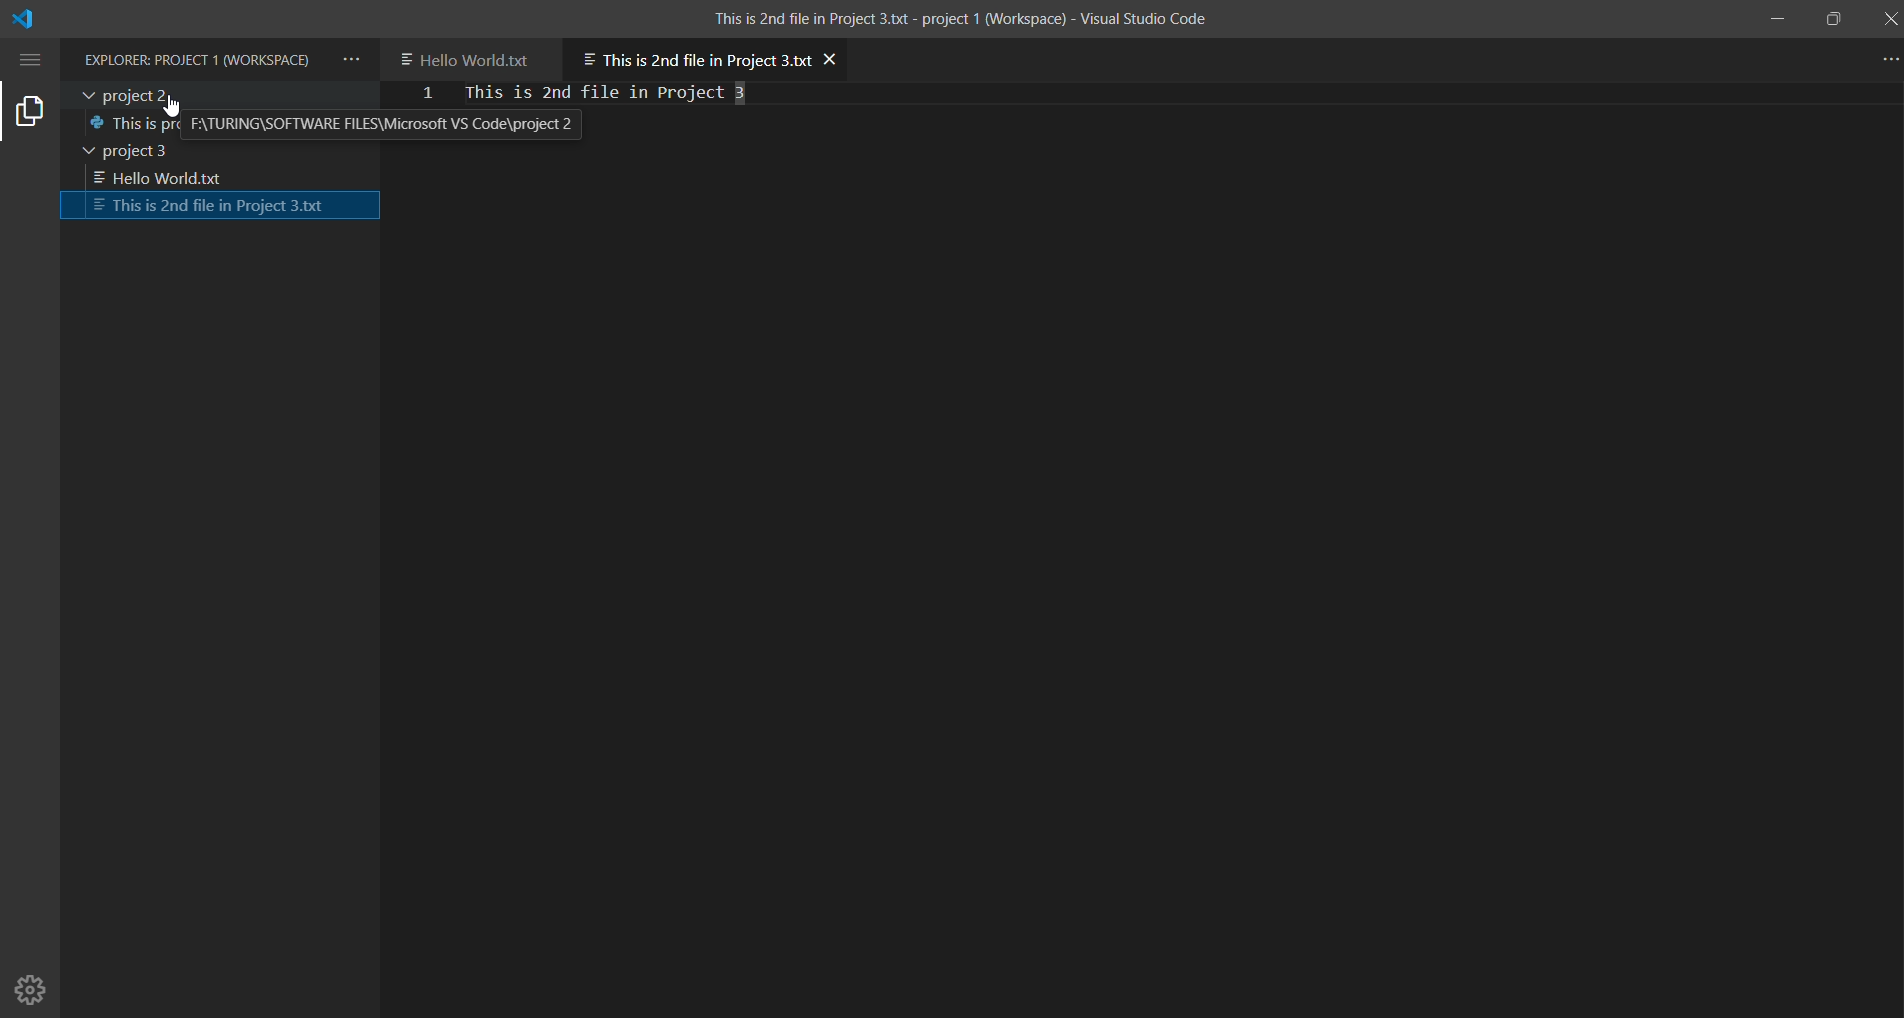 This screenshot has height=1018, width=1904. I want to click on close file, so click(833, 58).